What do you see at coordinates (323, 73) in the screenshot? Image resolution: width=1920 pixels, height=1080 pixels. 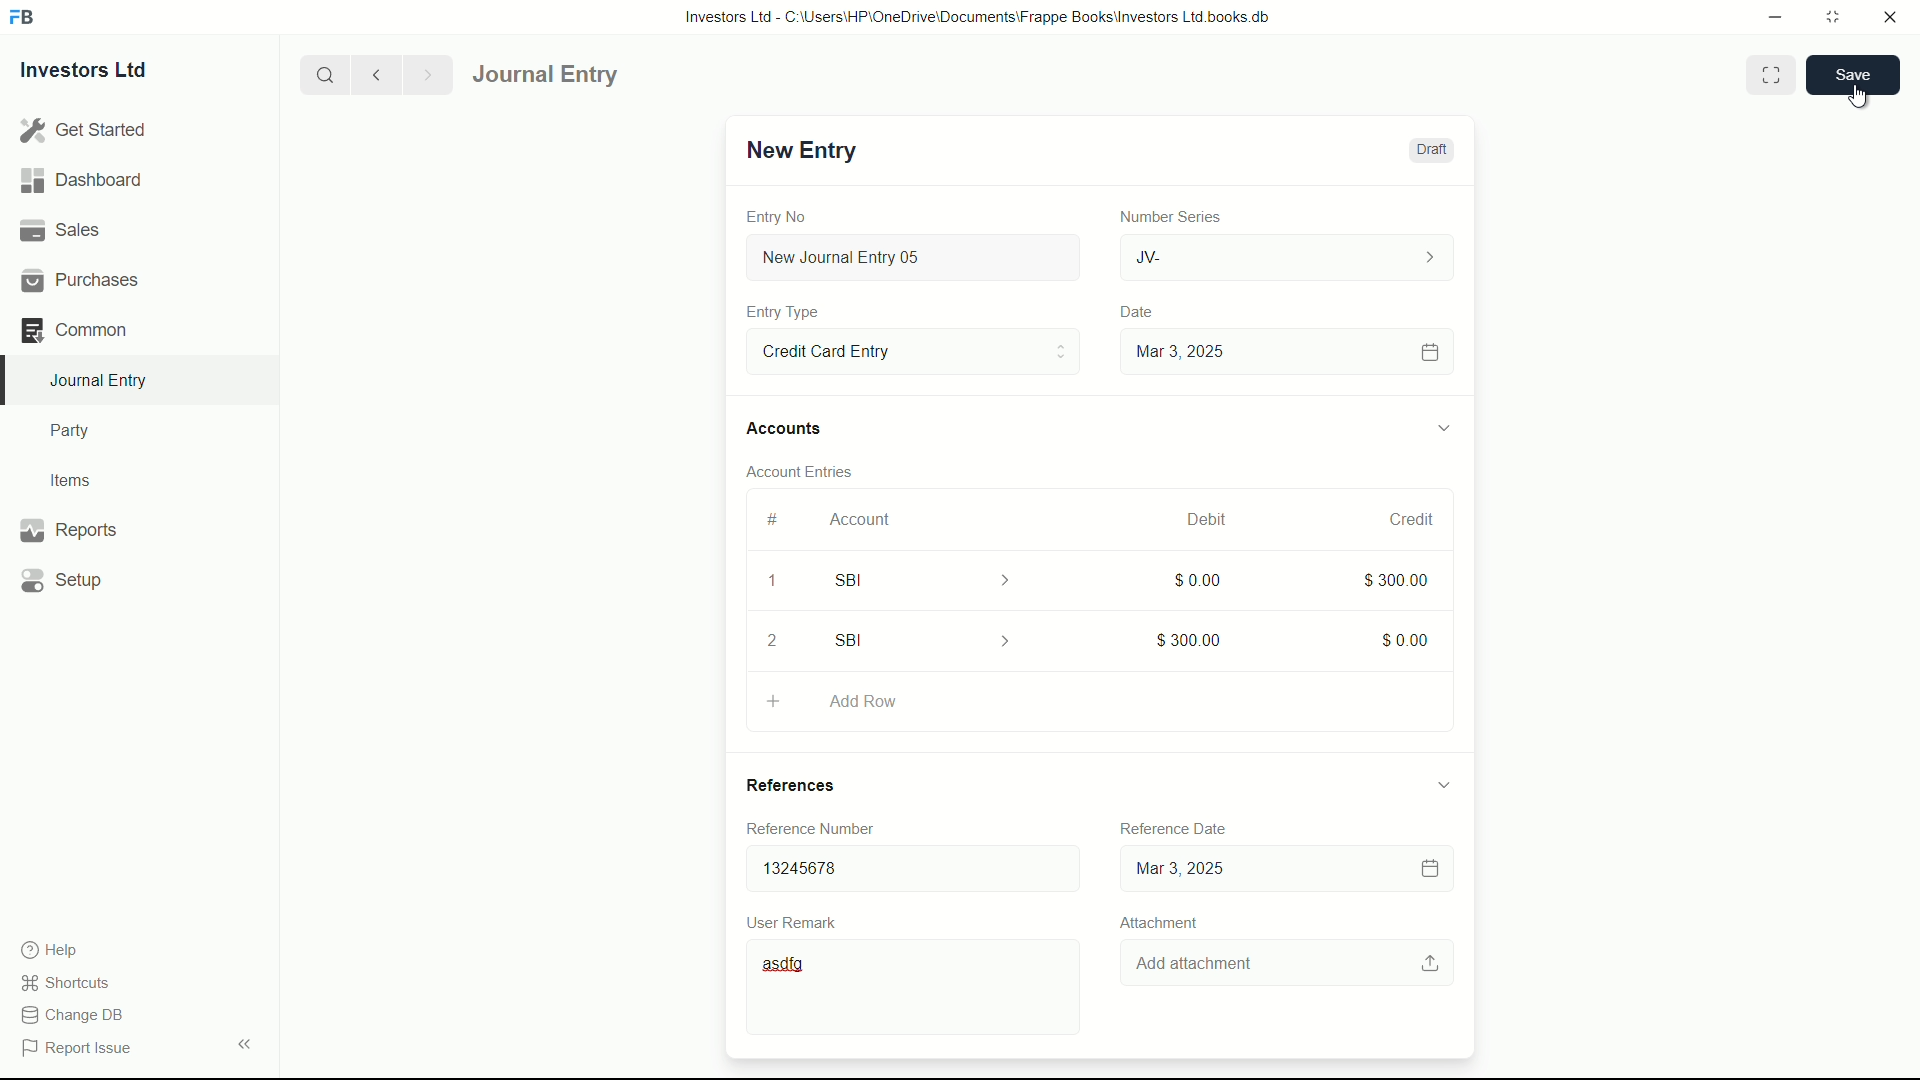 I see `search` at bounding box center [323, 73].